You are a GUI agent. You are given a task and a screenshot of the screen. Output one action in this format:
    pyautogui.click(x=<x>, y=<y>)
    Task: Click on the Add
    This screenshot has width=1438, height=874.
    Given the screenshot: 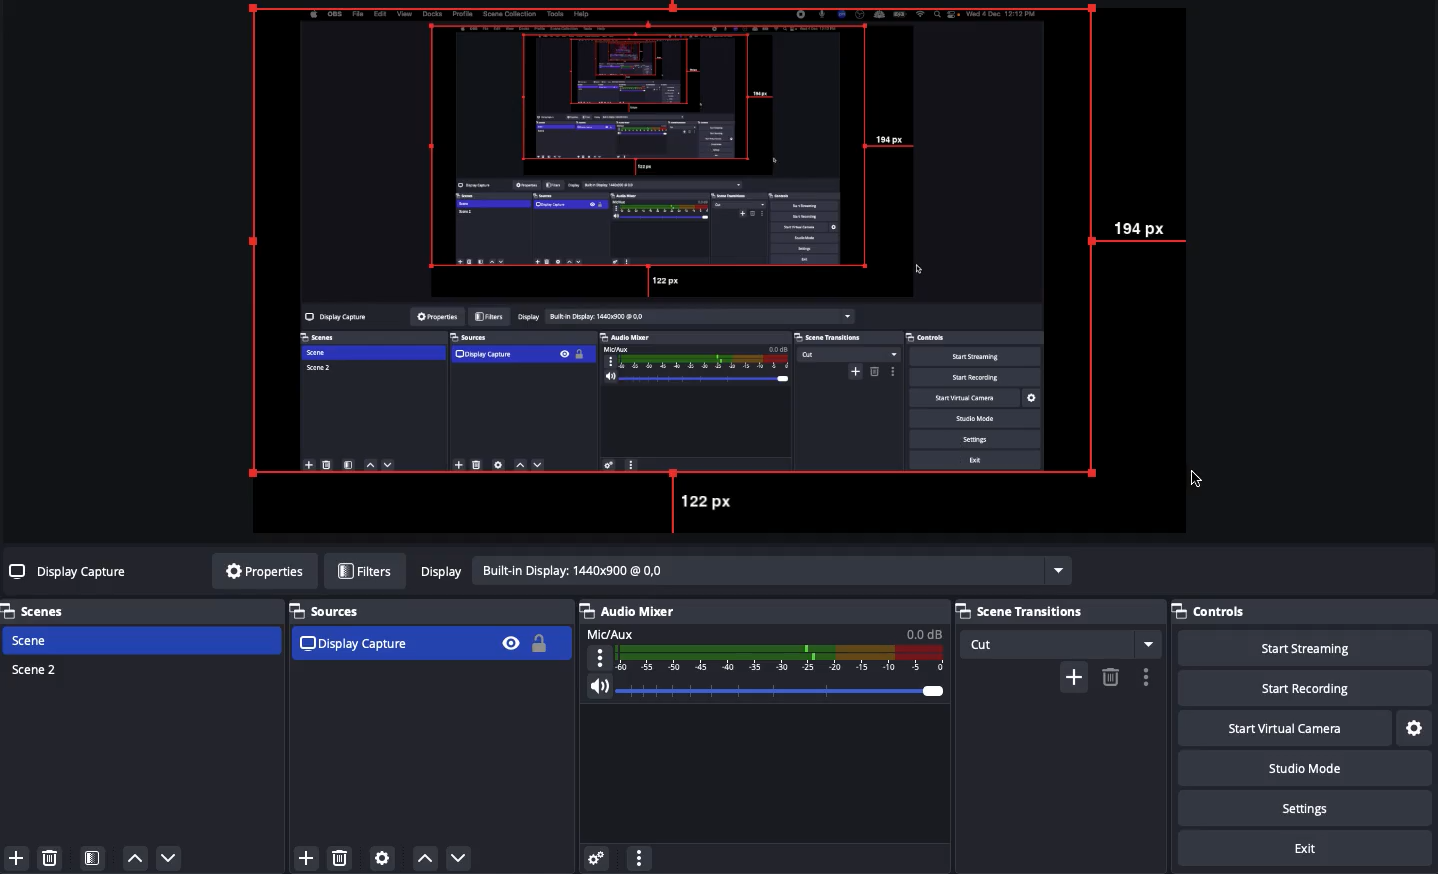 What is the action you would take?
    pyautogui.click(x=306, y=856)
    